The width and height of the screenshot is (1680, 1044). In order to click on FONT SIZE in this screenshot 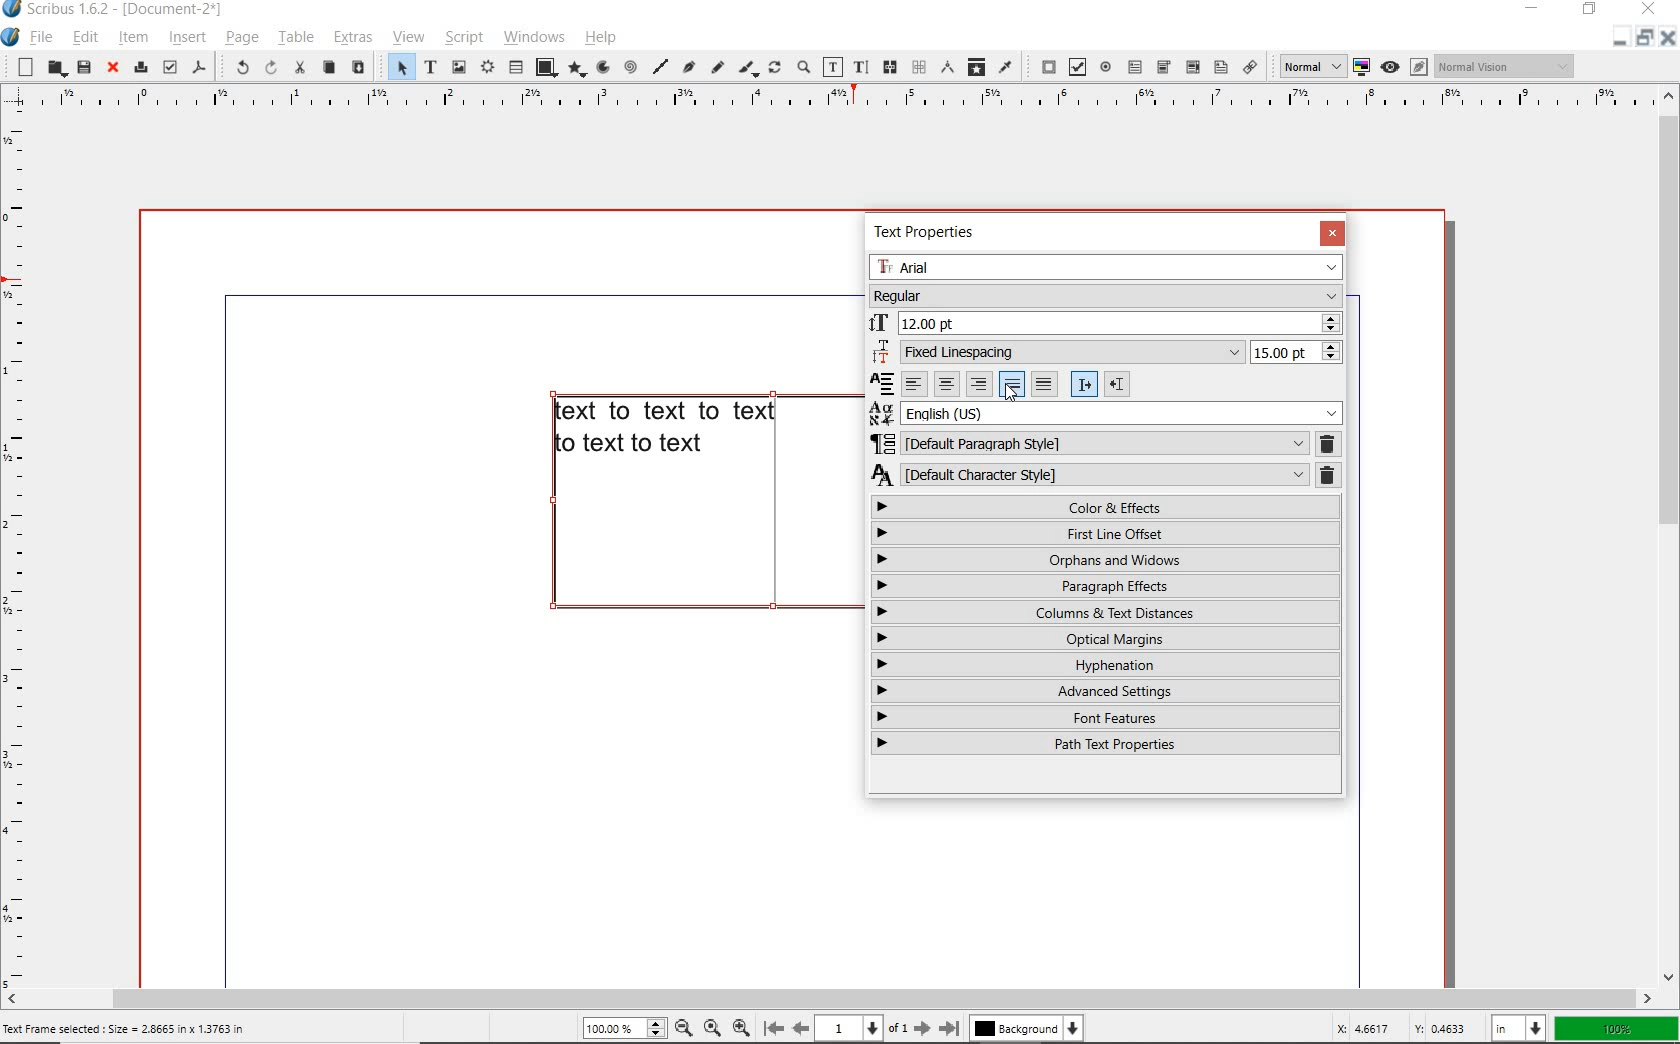, I will do `click(1108, 321)`.